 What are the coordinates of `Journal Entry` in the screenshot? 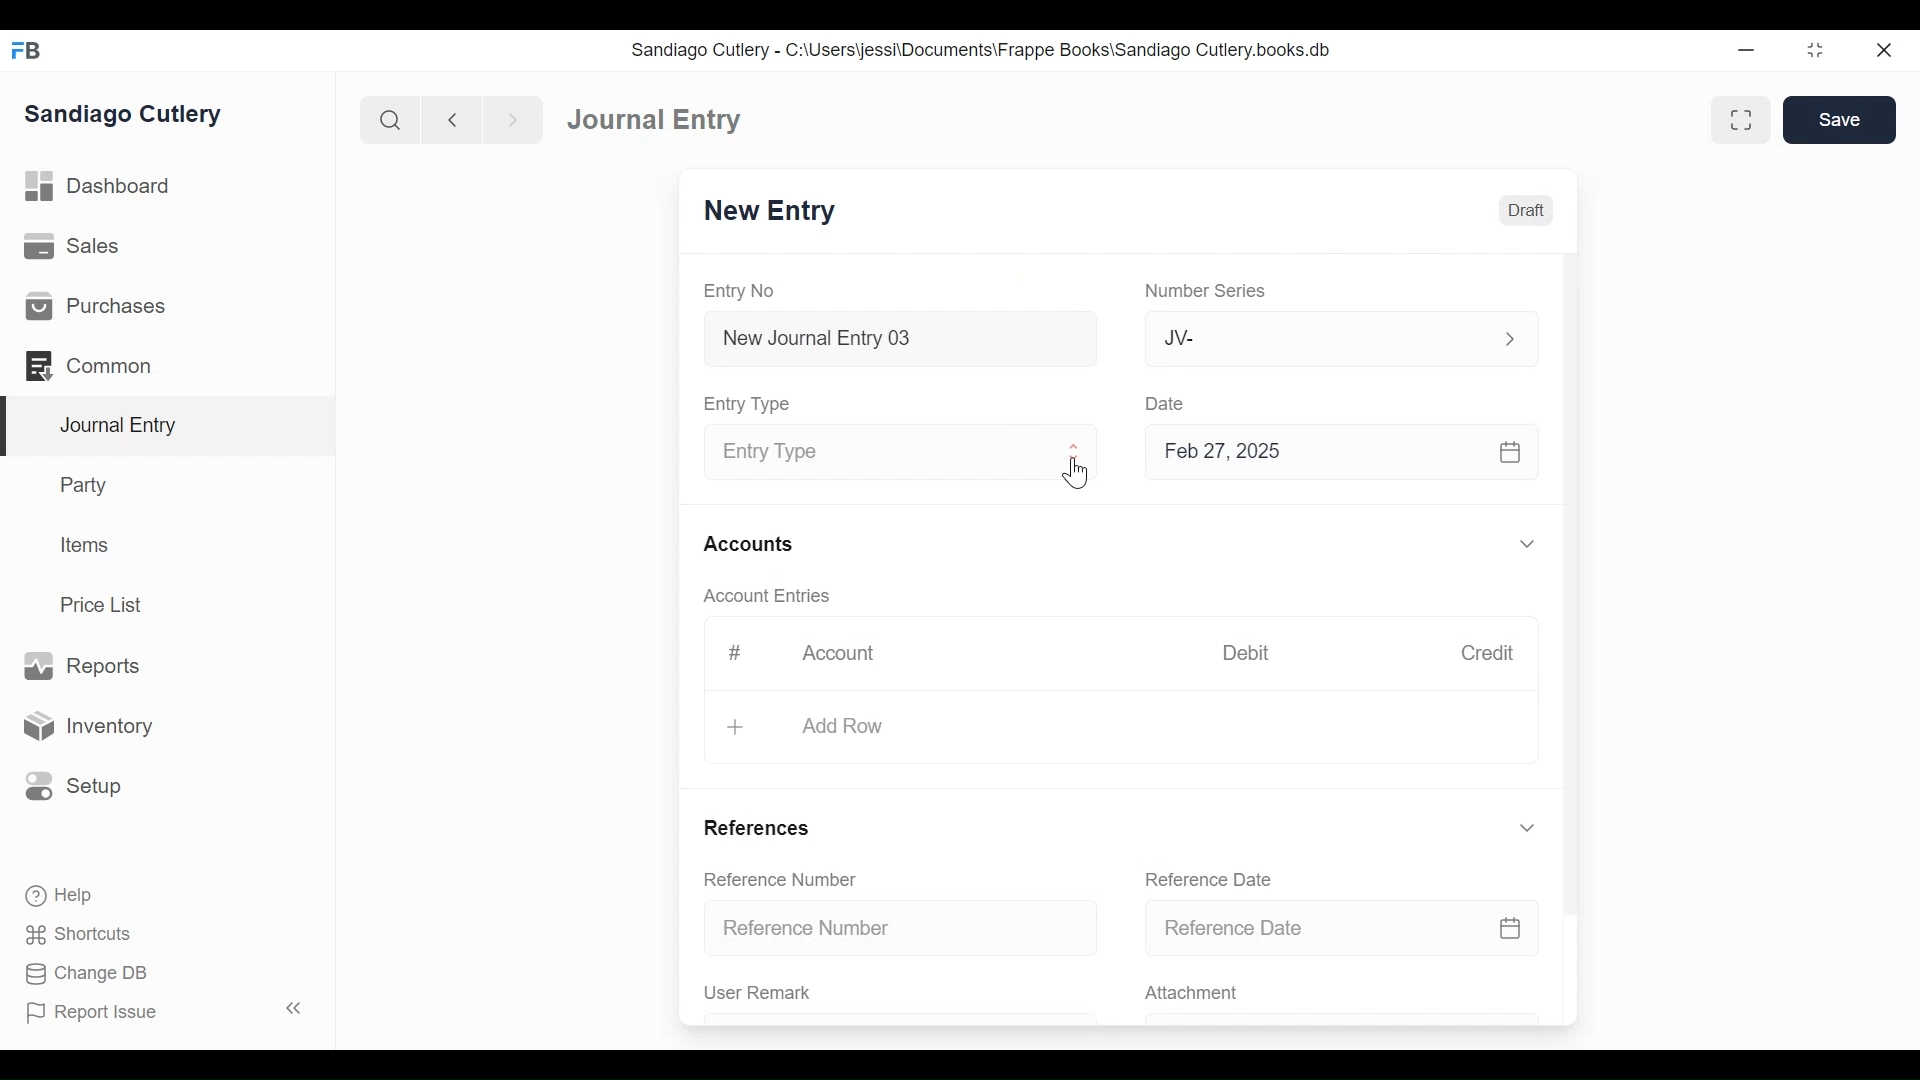 It's located at (164, 427).